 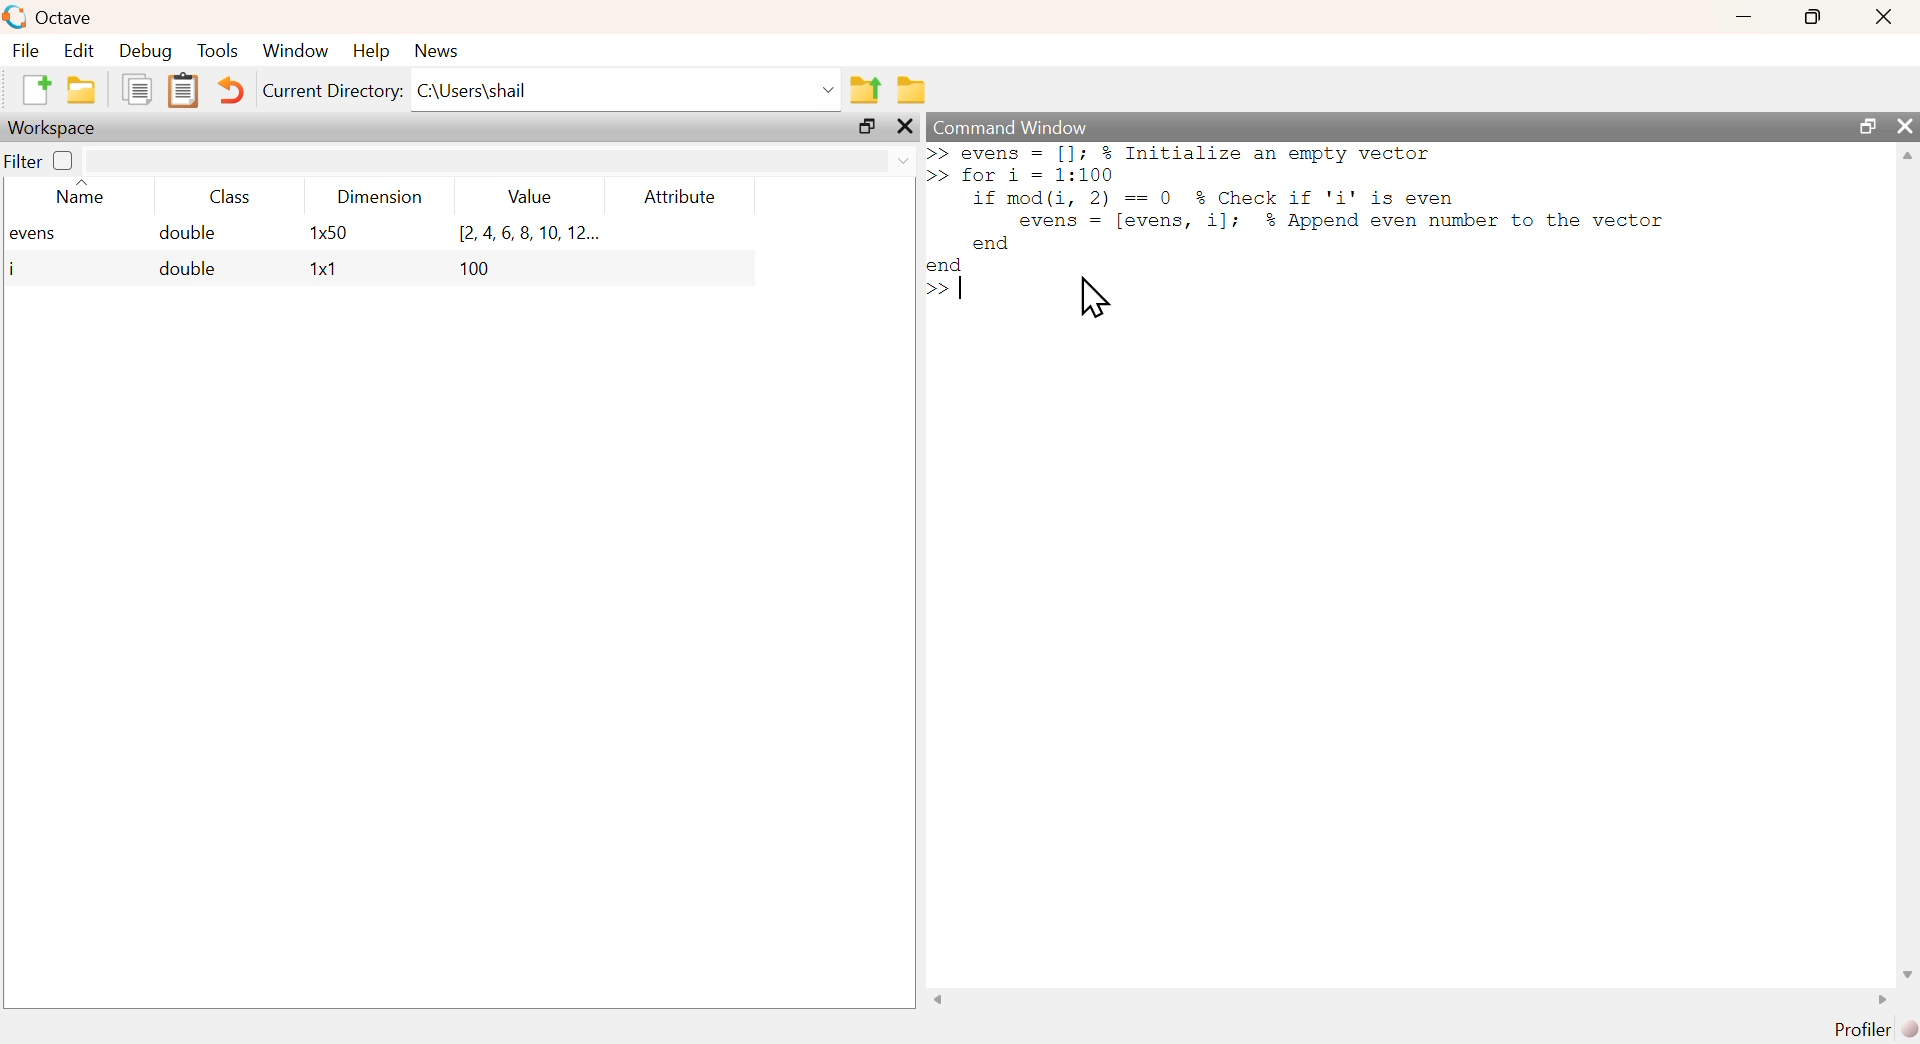 What do you see at coordinates (440, 49) in the screenshot?
I see `news` at bounding box center [440, 49].